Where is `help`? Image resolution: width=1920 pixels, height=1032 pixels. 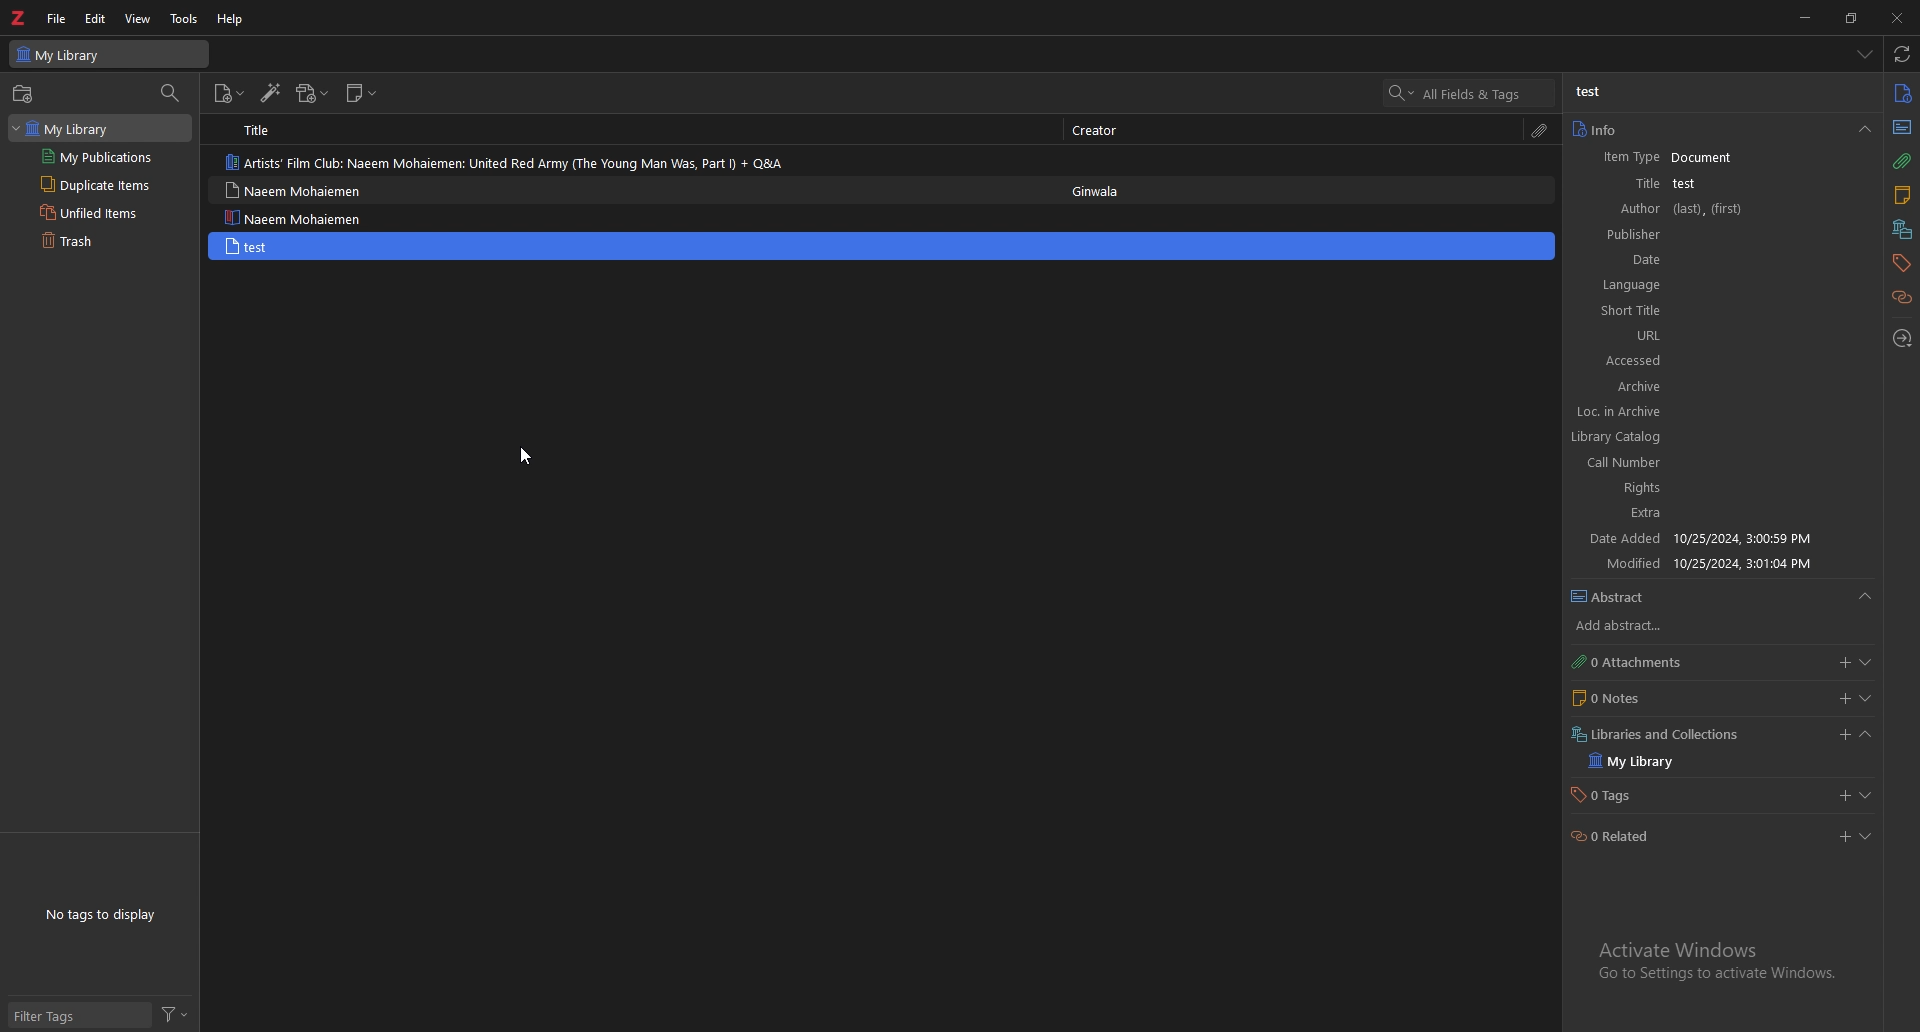
help is located at coordinates (232, 19).